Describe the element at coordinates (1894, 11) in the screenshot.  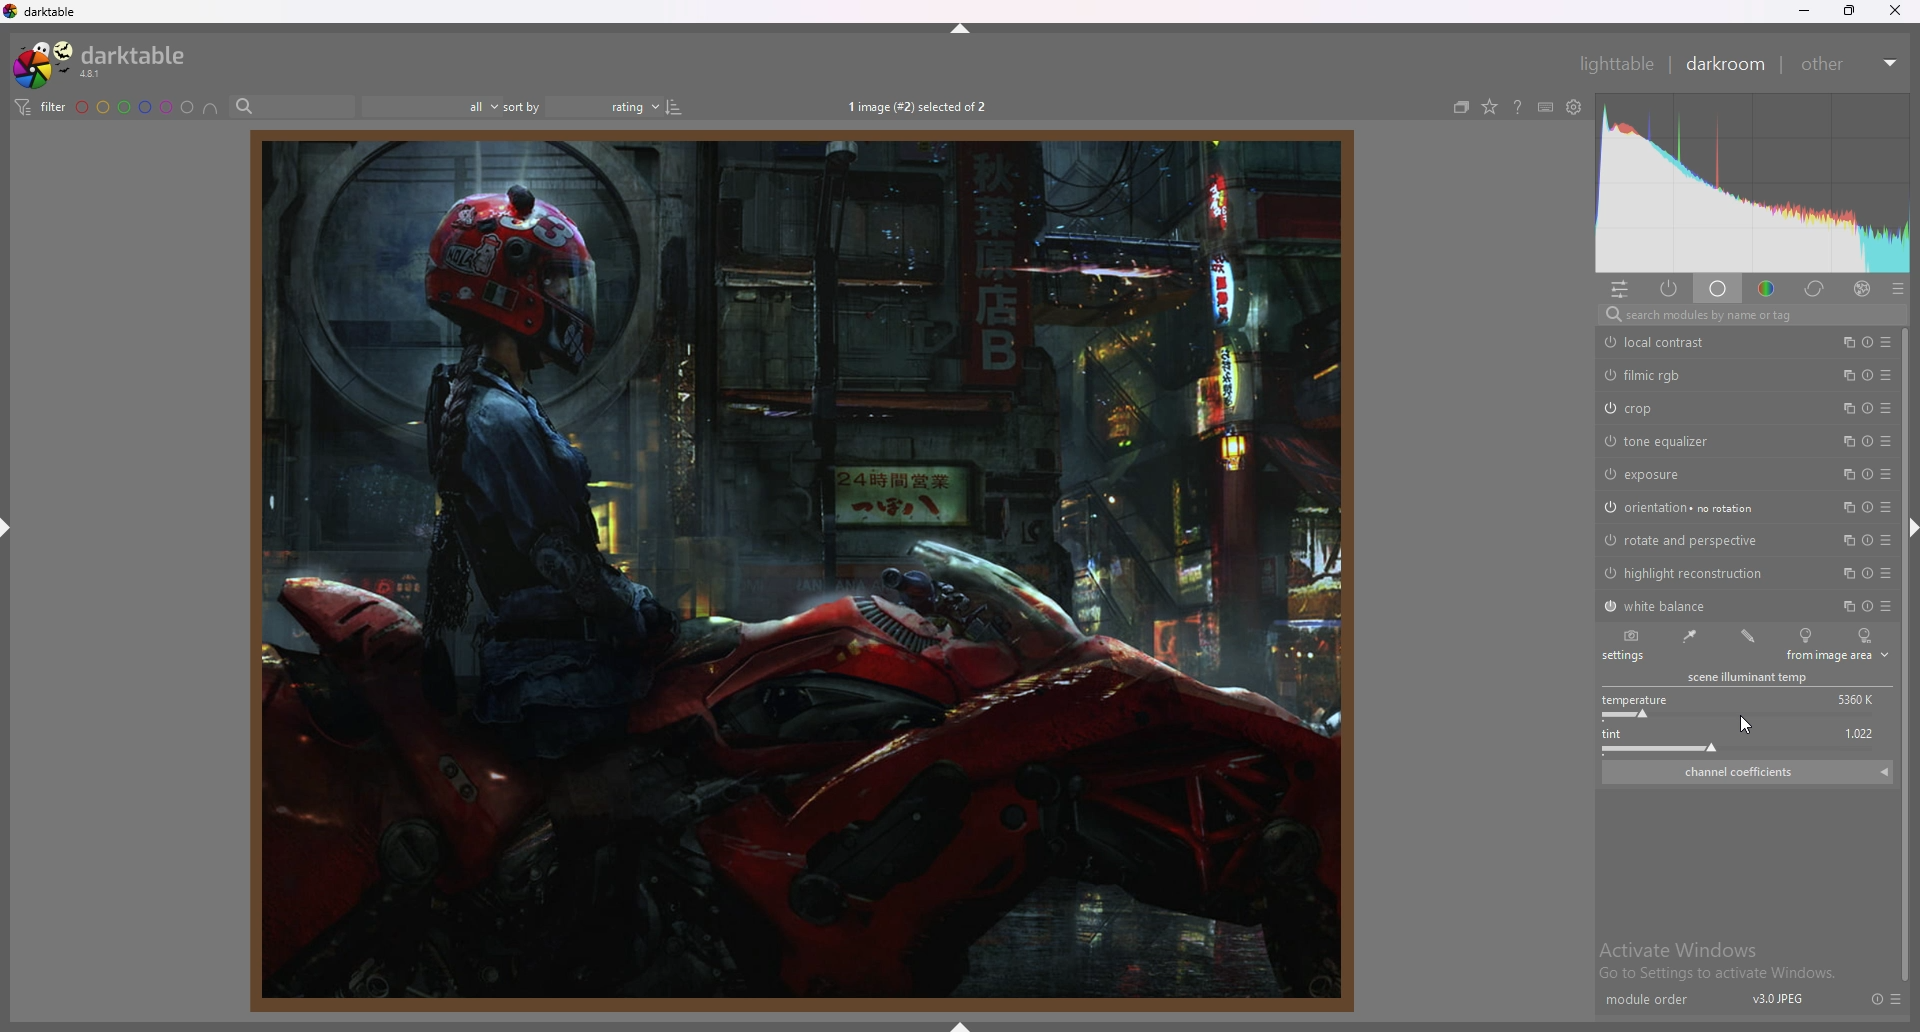
I see `close` at that location.